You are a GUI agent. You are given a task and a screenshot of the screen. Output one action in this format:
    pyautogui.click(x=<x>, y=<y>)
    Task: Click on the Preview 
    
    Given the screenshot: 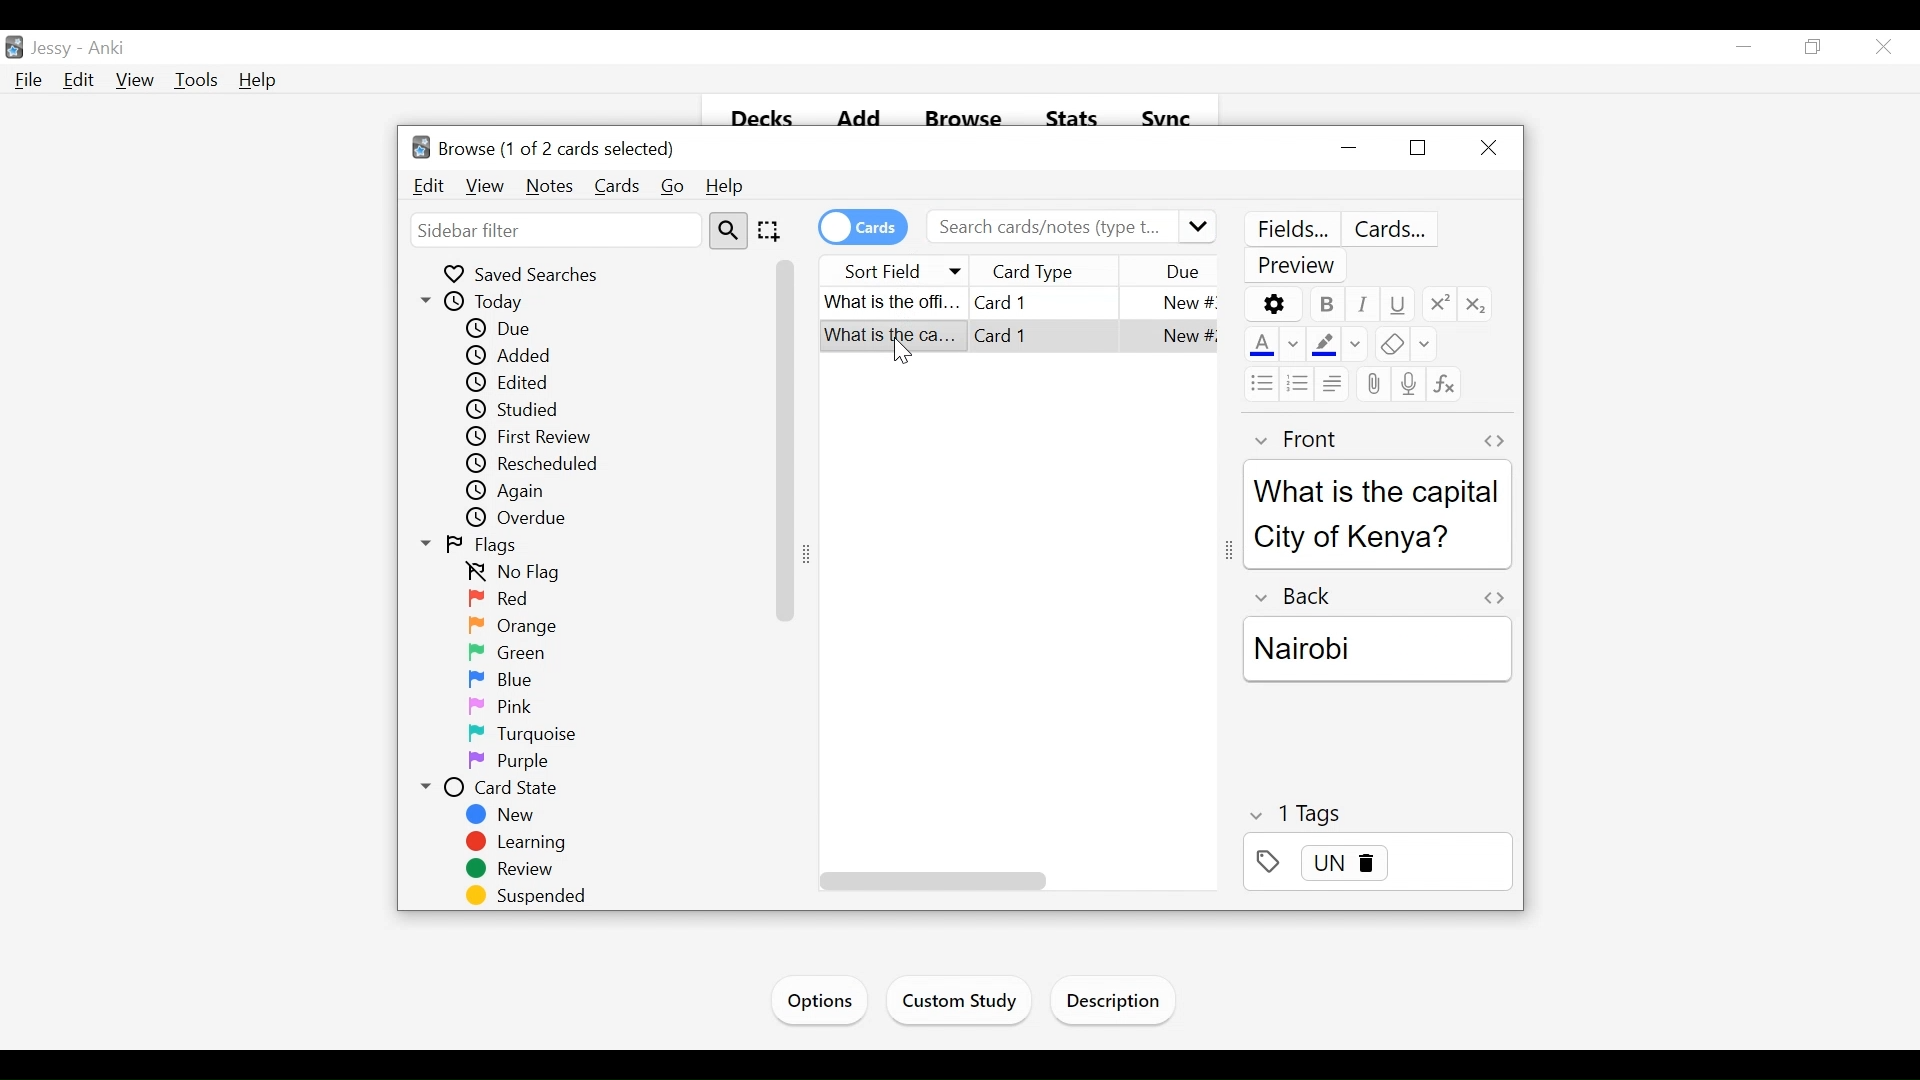 What is the action you would take?
    pyautogui.click(x=1299, y=267)
    